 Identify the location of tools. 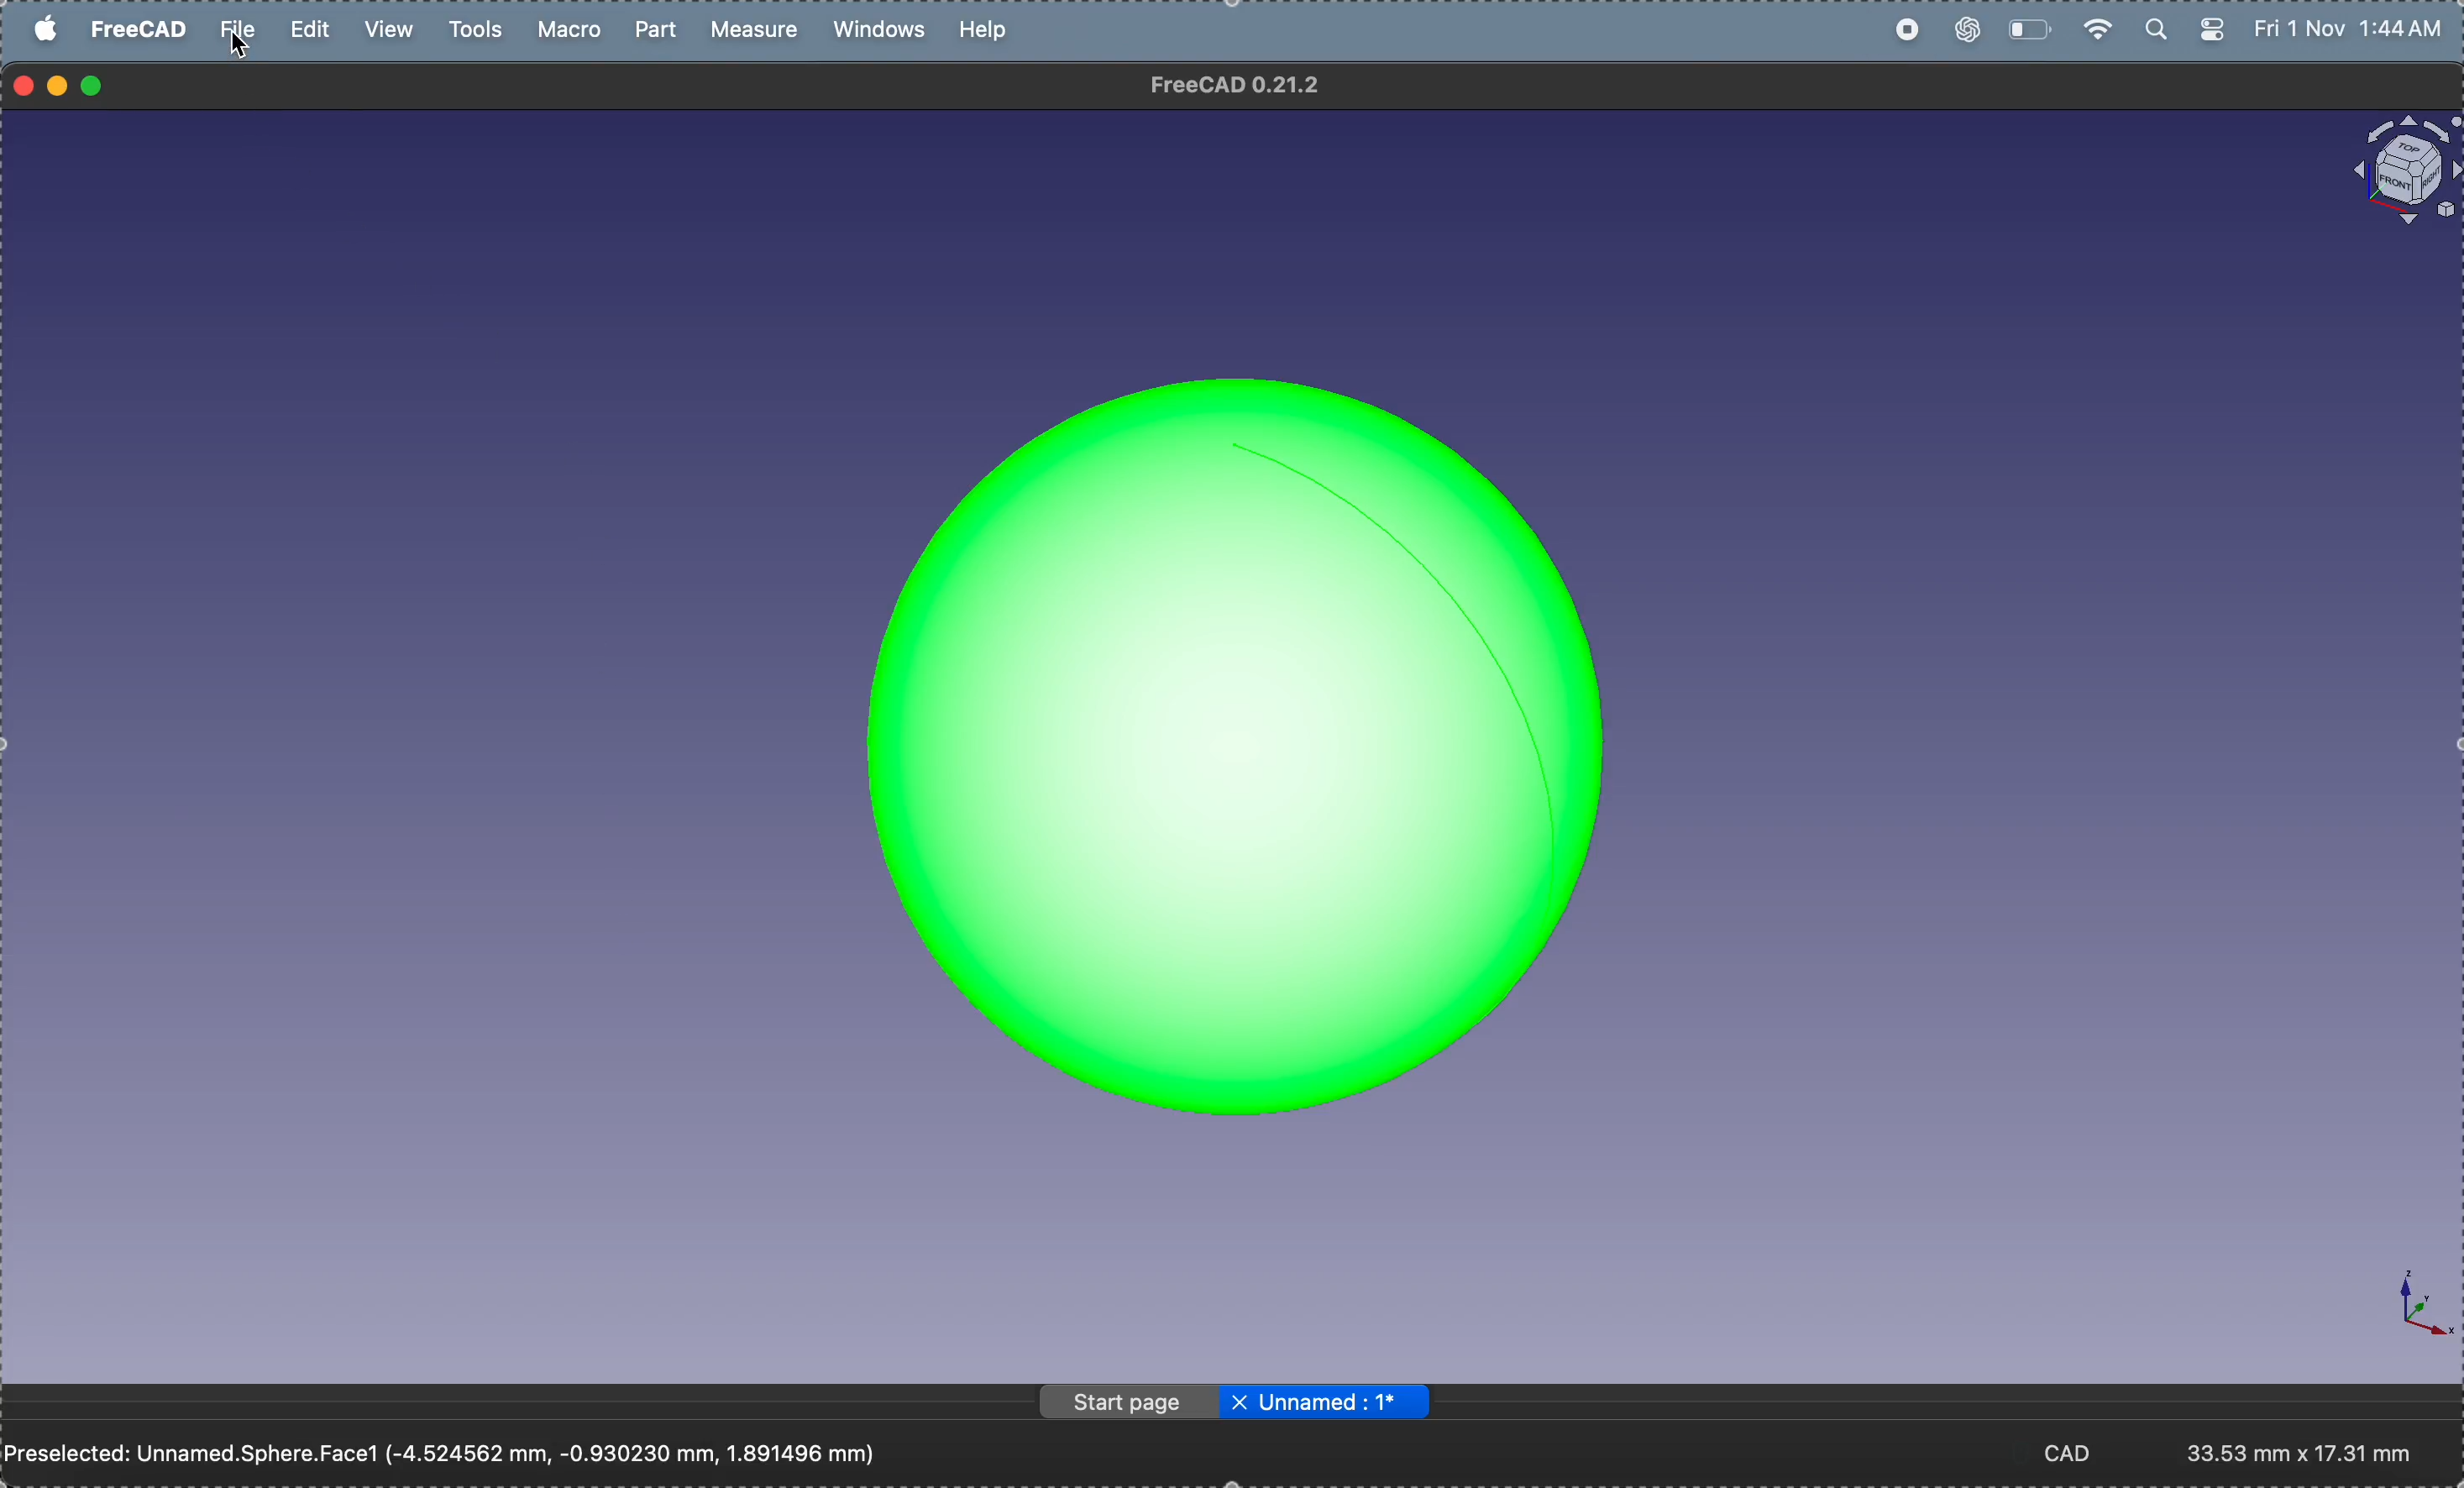
(475, 30).